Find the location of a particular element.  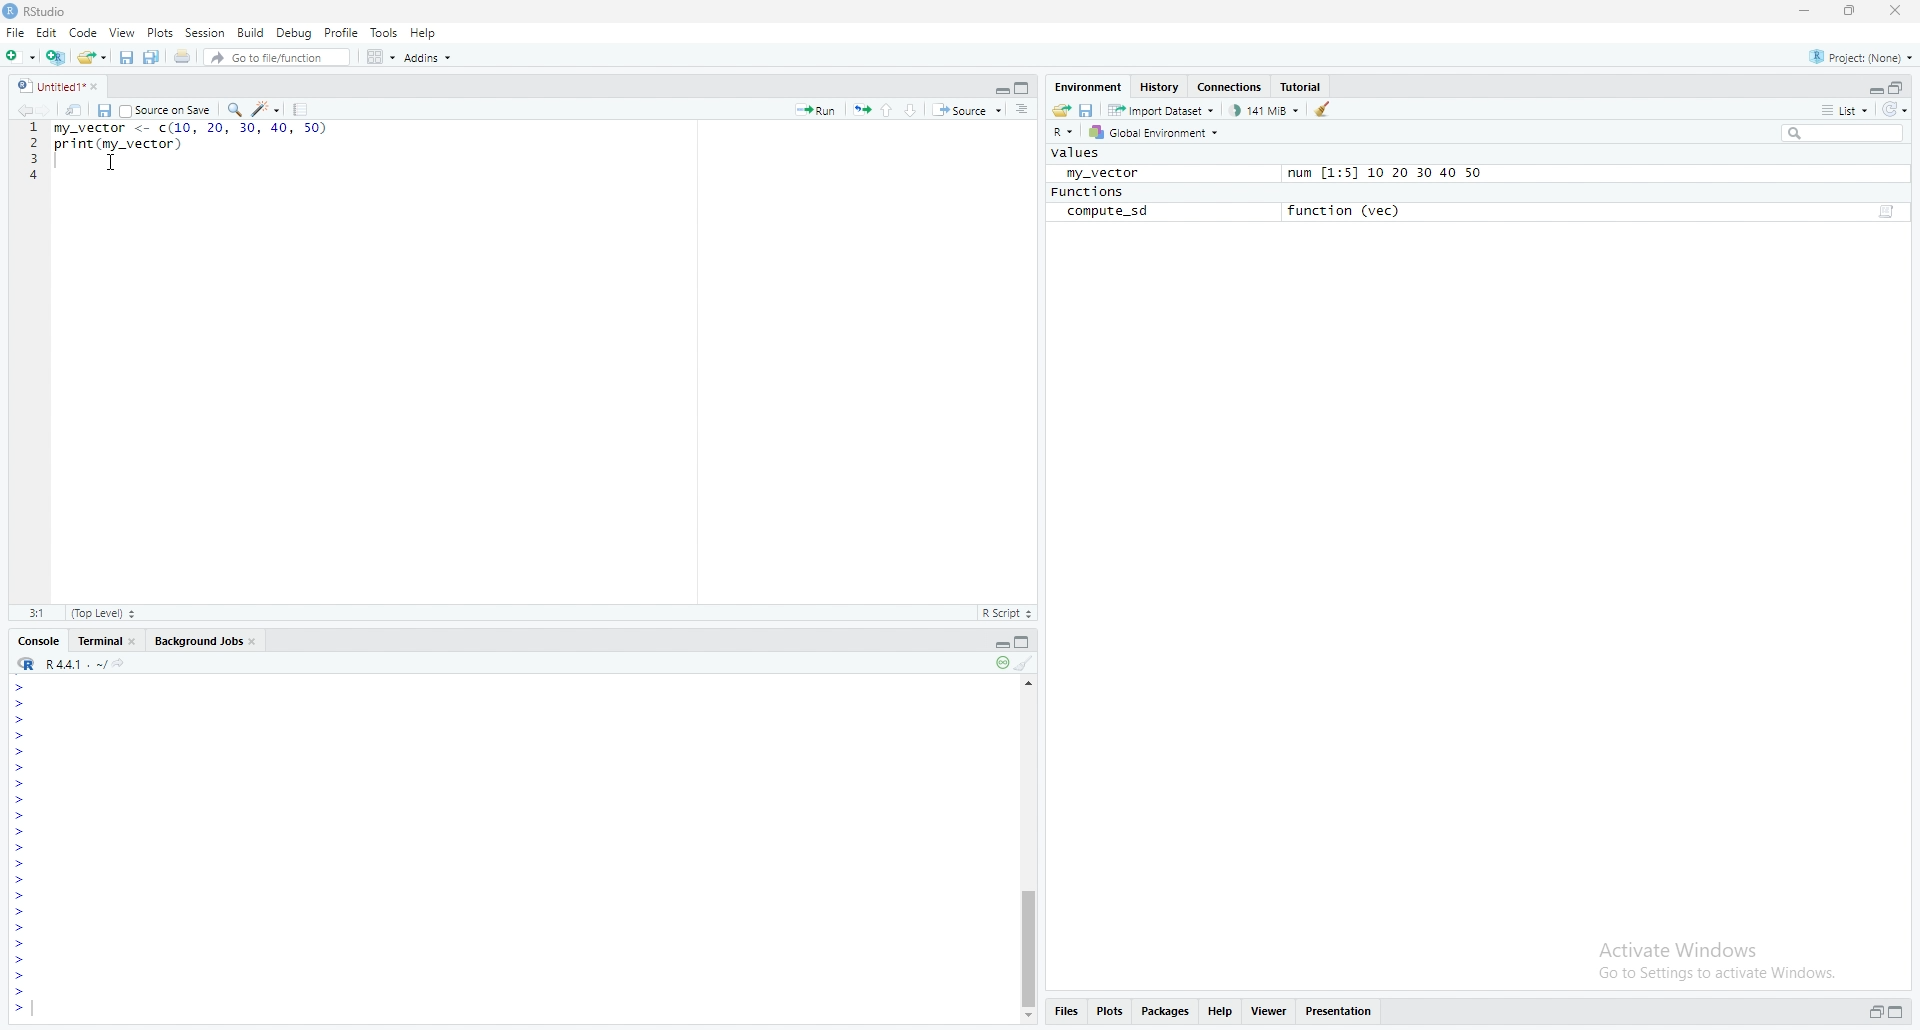

Session is located at coordinates (204, 33).